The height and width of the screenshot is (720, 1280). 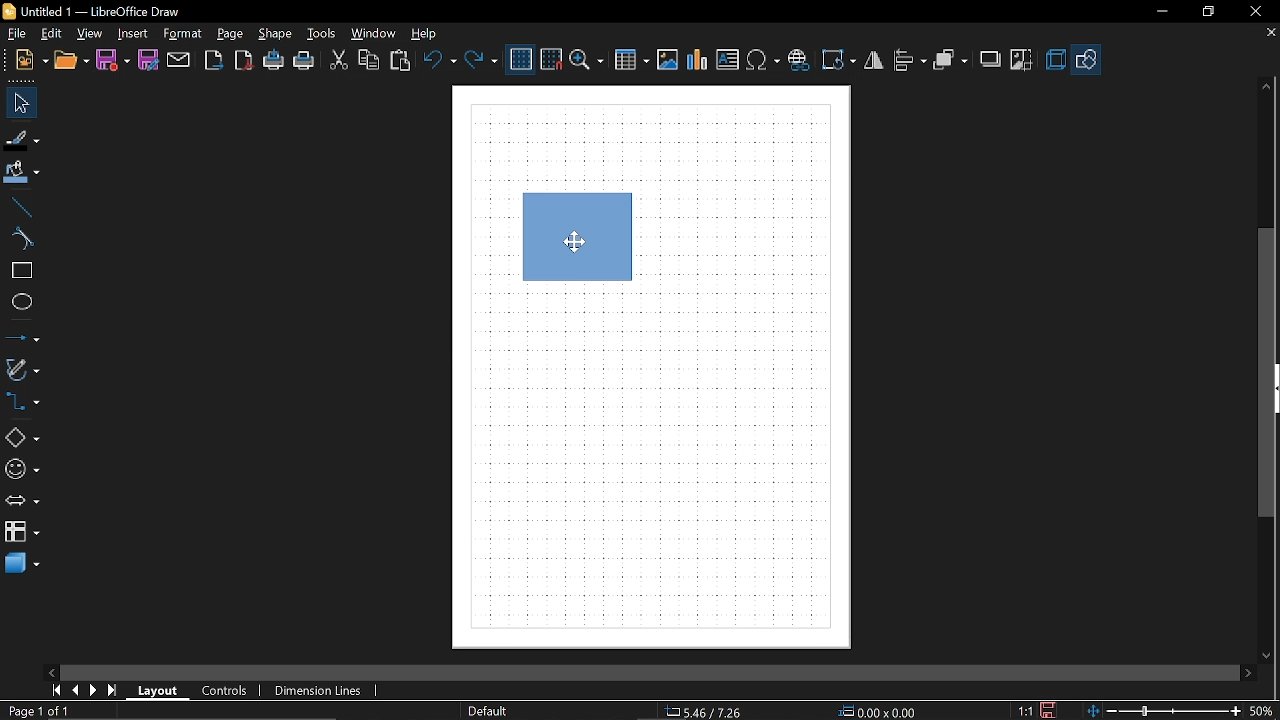 What do you see at coordinates (22, 401) in the screenshot?
I see `Connector` at bounding box center [22, 401].